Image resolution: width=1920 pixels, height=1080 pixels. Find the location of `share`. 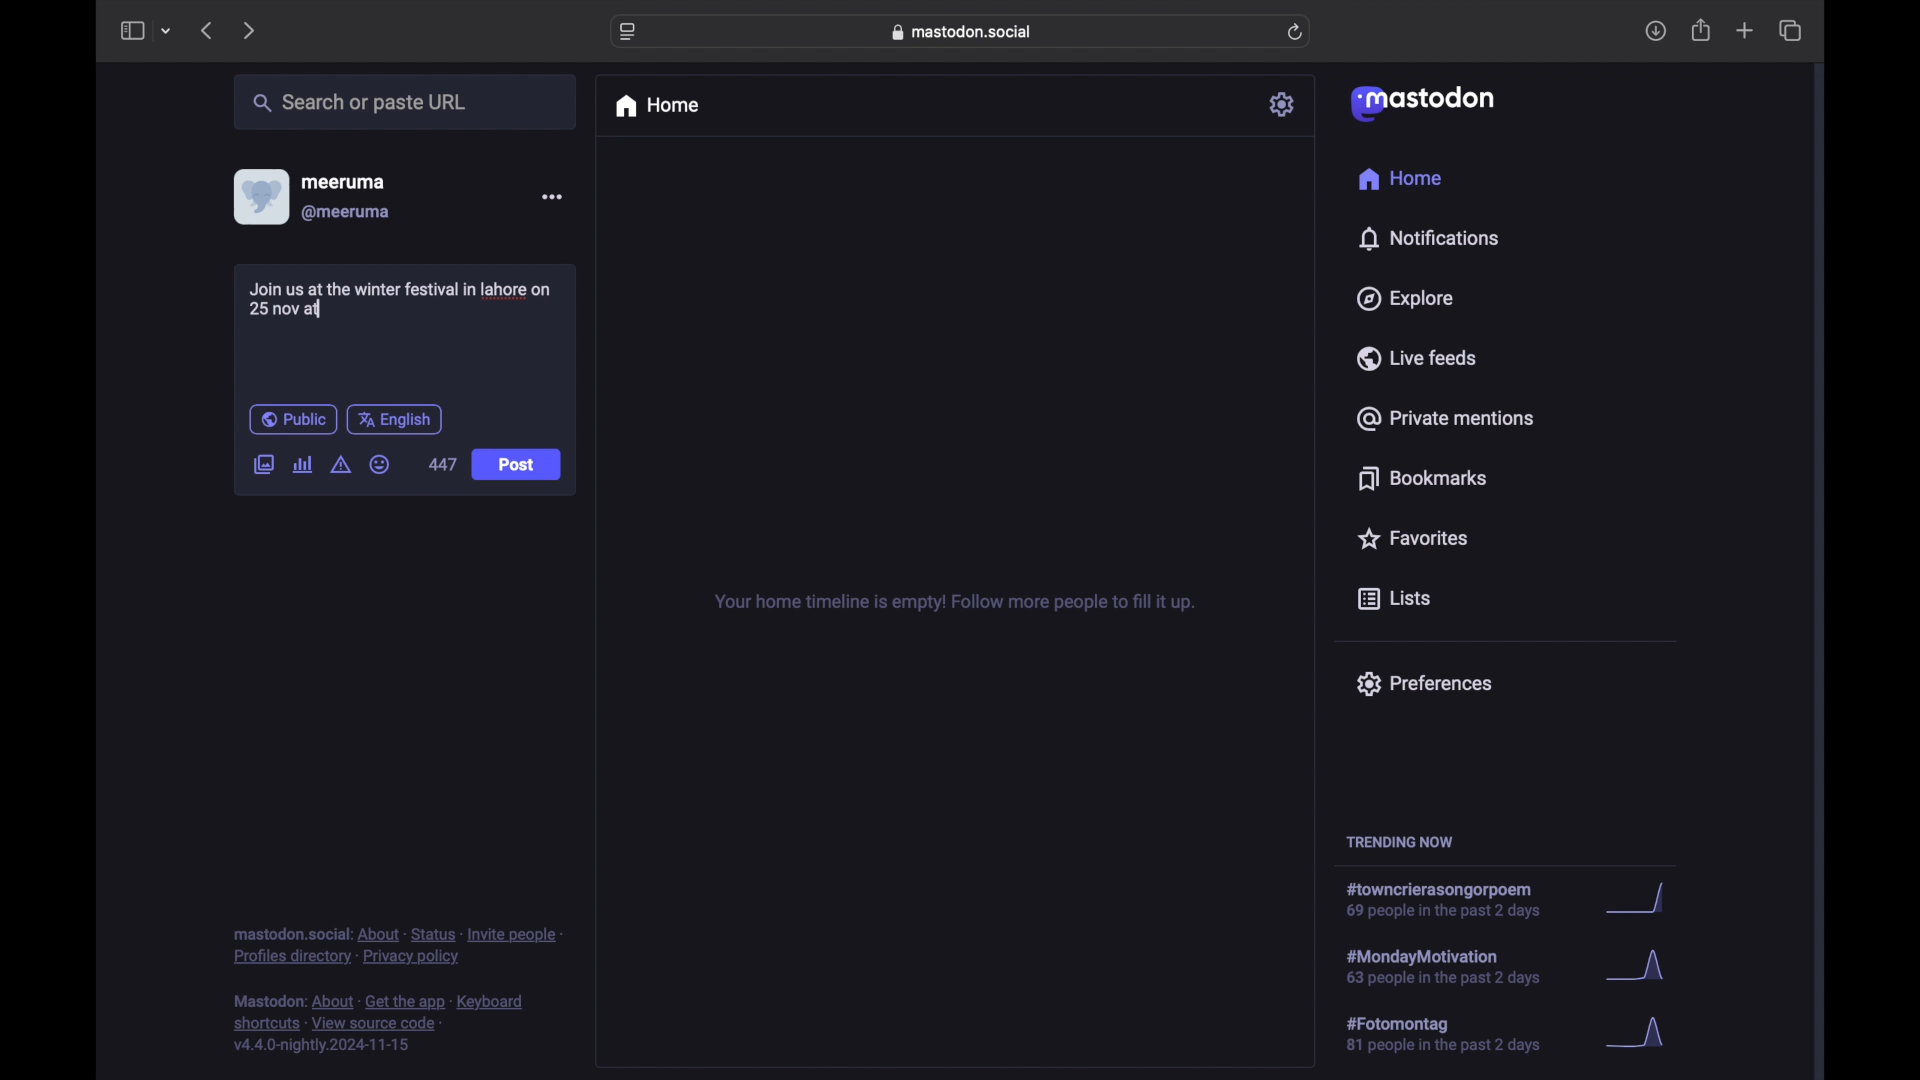

share is located at coordinates (1702, 31).